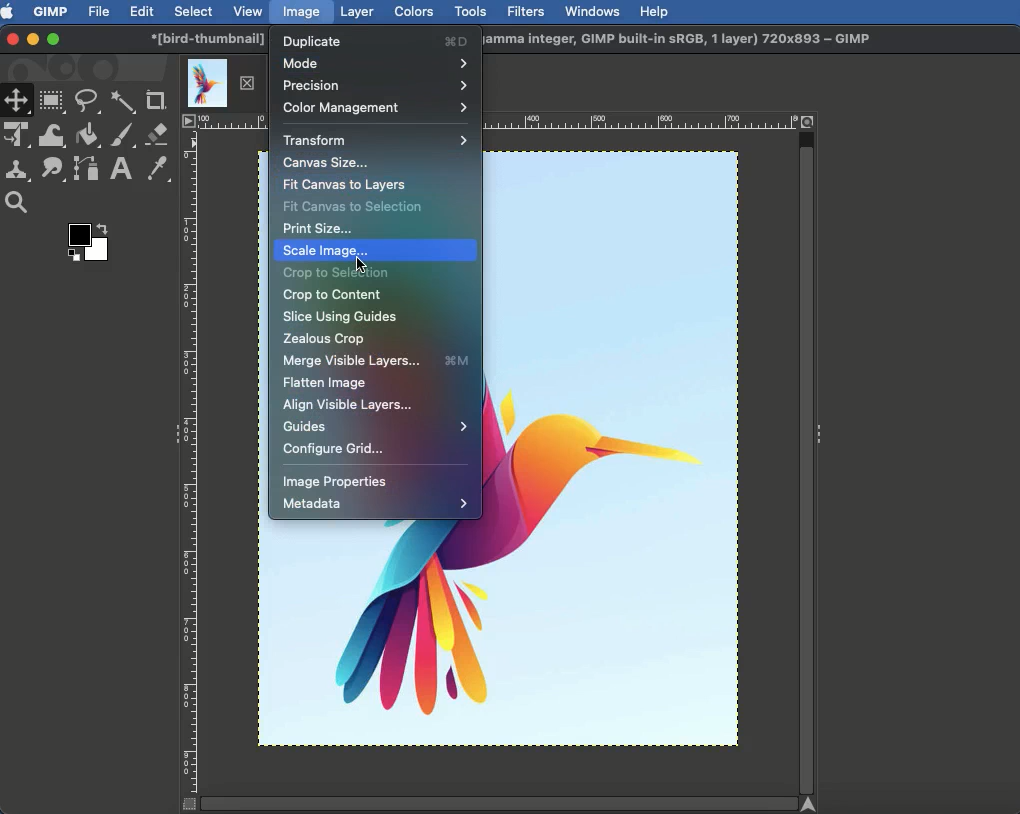 The height and width of the screenshot is (814, 1020). Describe the element at coordinates (335, 484) in the screenshot. I see `Image properties` at that location.